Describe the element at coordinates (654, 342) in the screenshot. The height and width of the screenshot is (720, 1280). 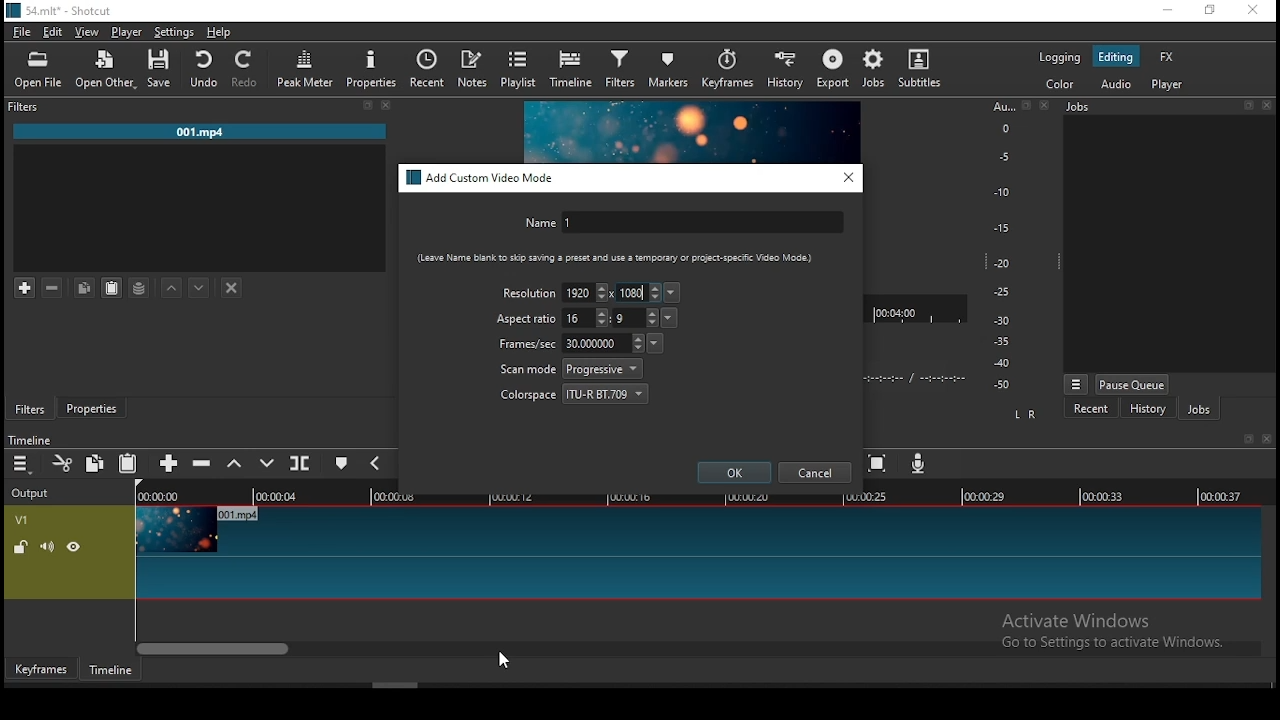
I see `frames per second presets` at that location.